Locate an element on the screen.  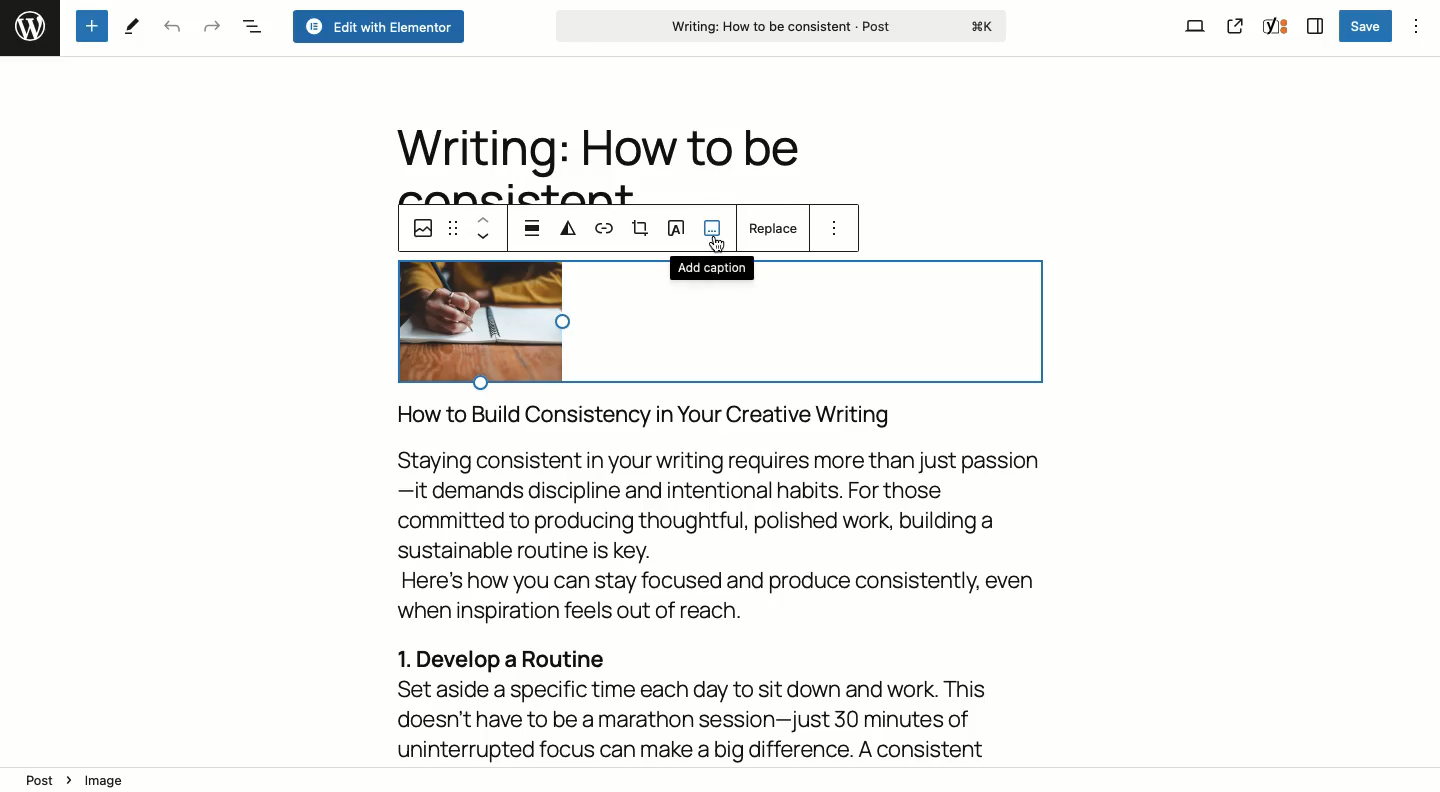
Undo is located at coordinates (171, 28).